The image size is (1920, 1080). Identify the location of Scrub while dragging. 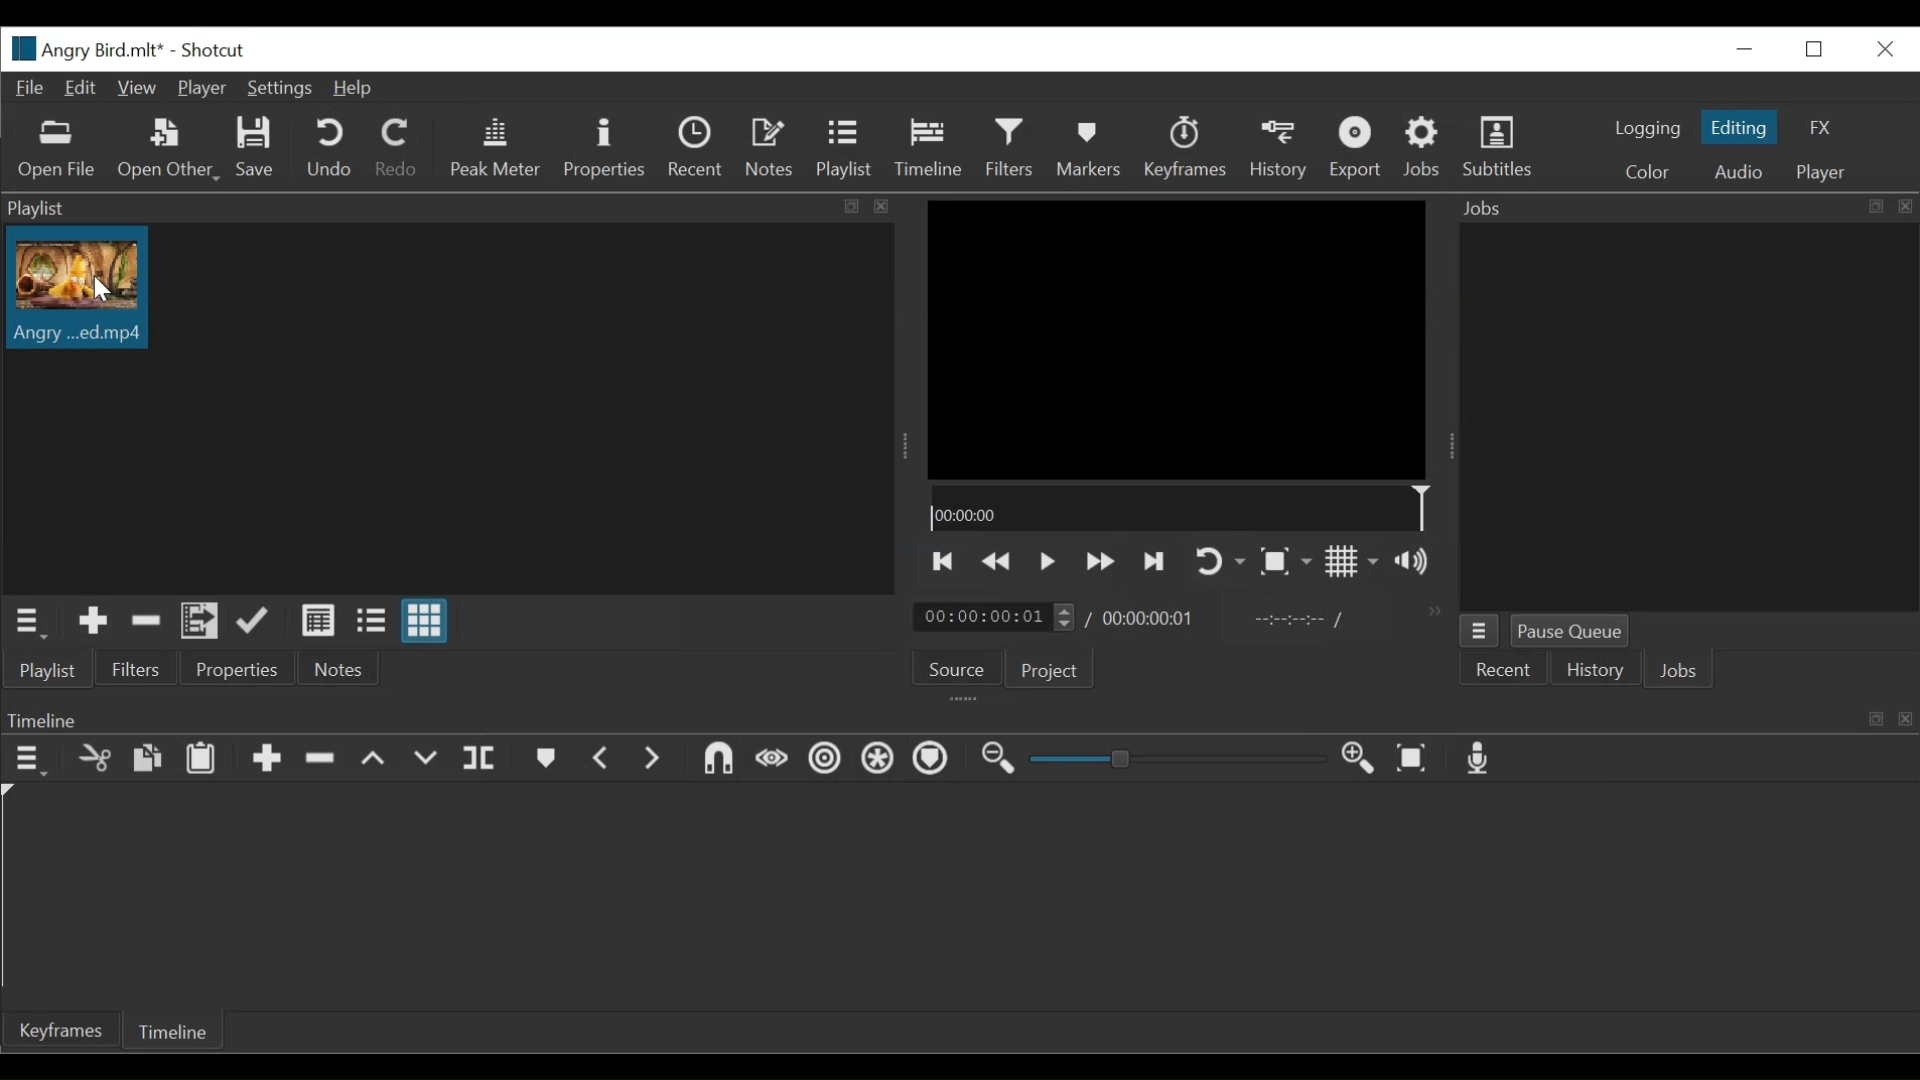
(772, 760).